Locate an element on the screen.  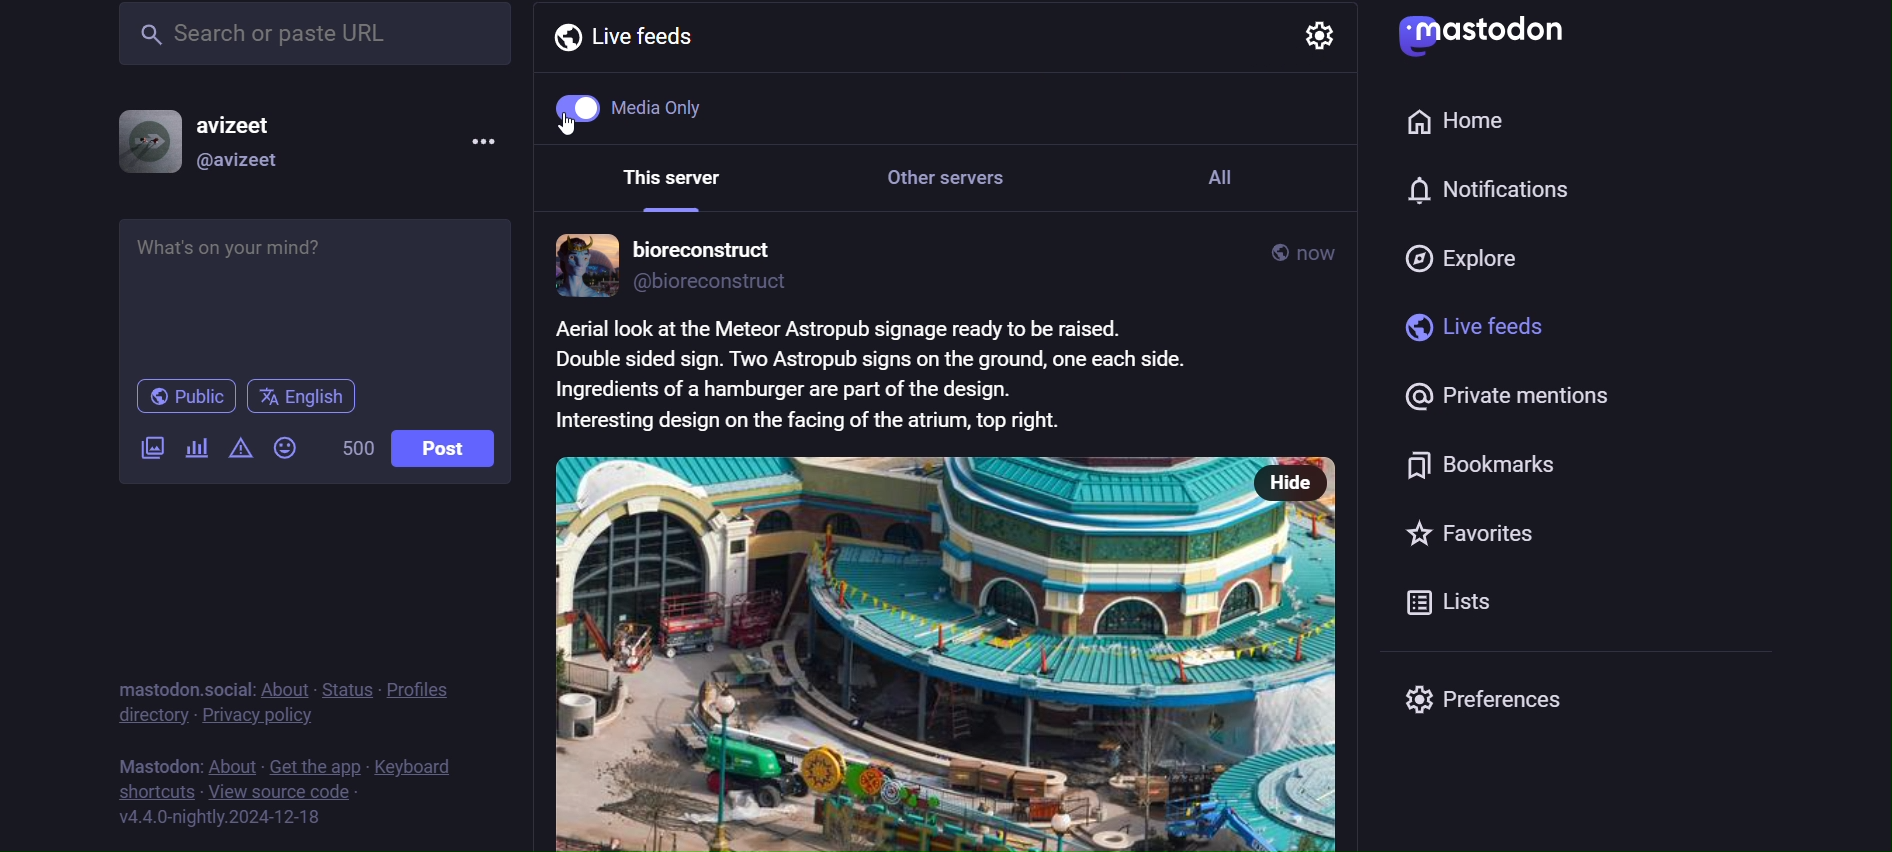
notification is located at coordinates (1482, 190).